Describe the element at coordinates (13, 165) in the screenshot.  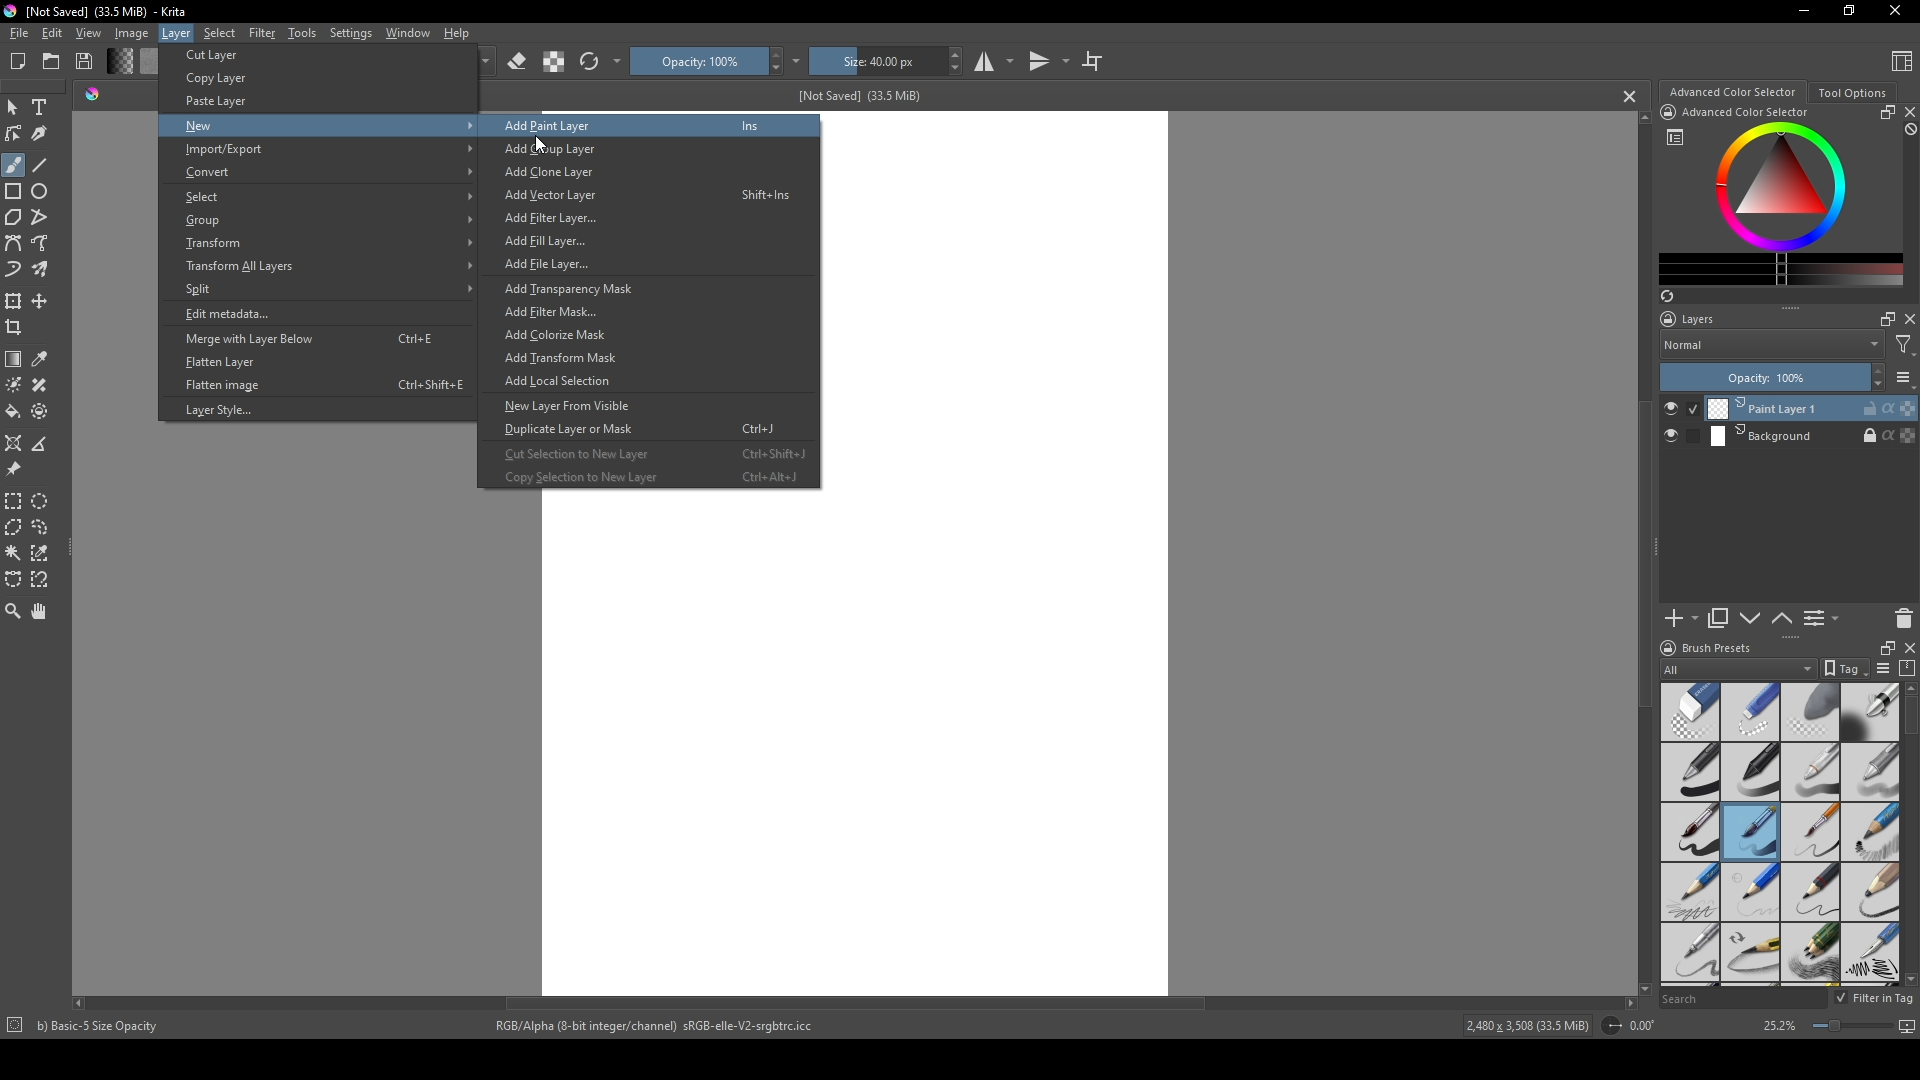
I see `brush` at that location.